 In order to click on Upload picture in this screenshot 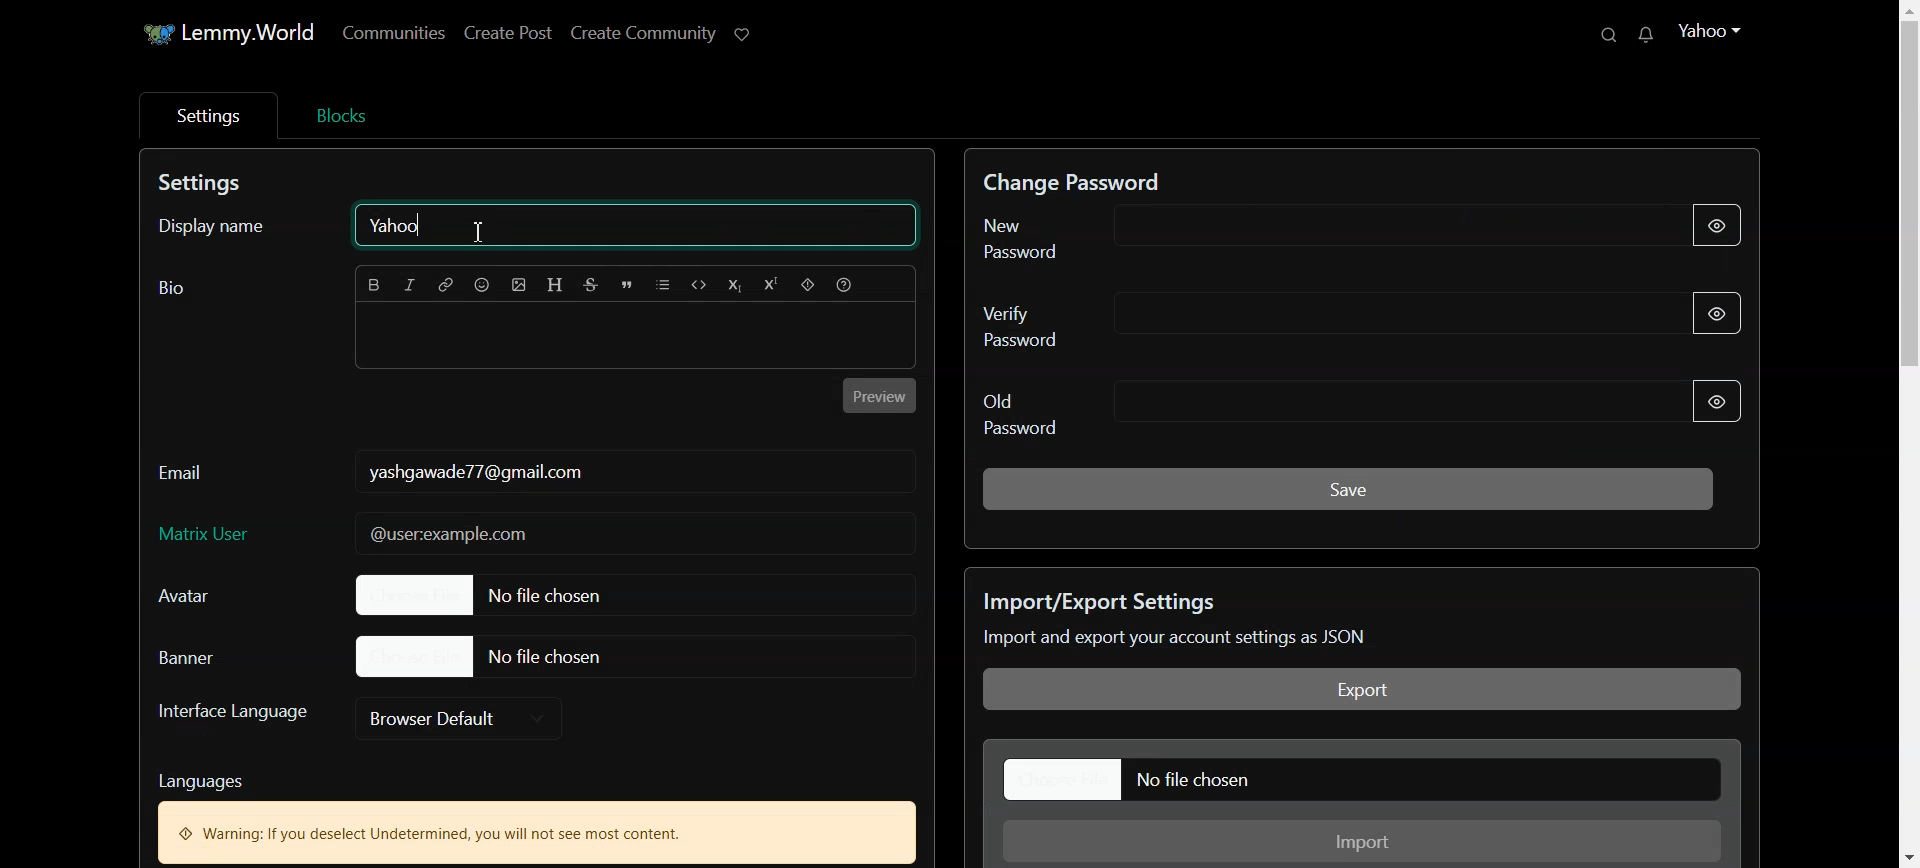, I will do `click(520, 285)`.